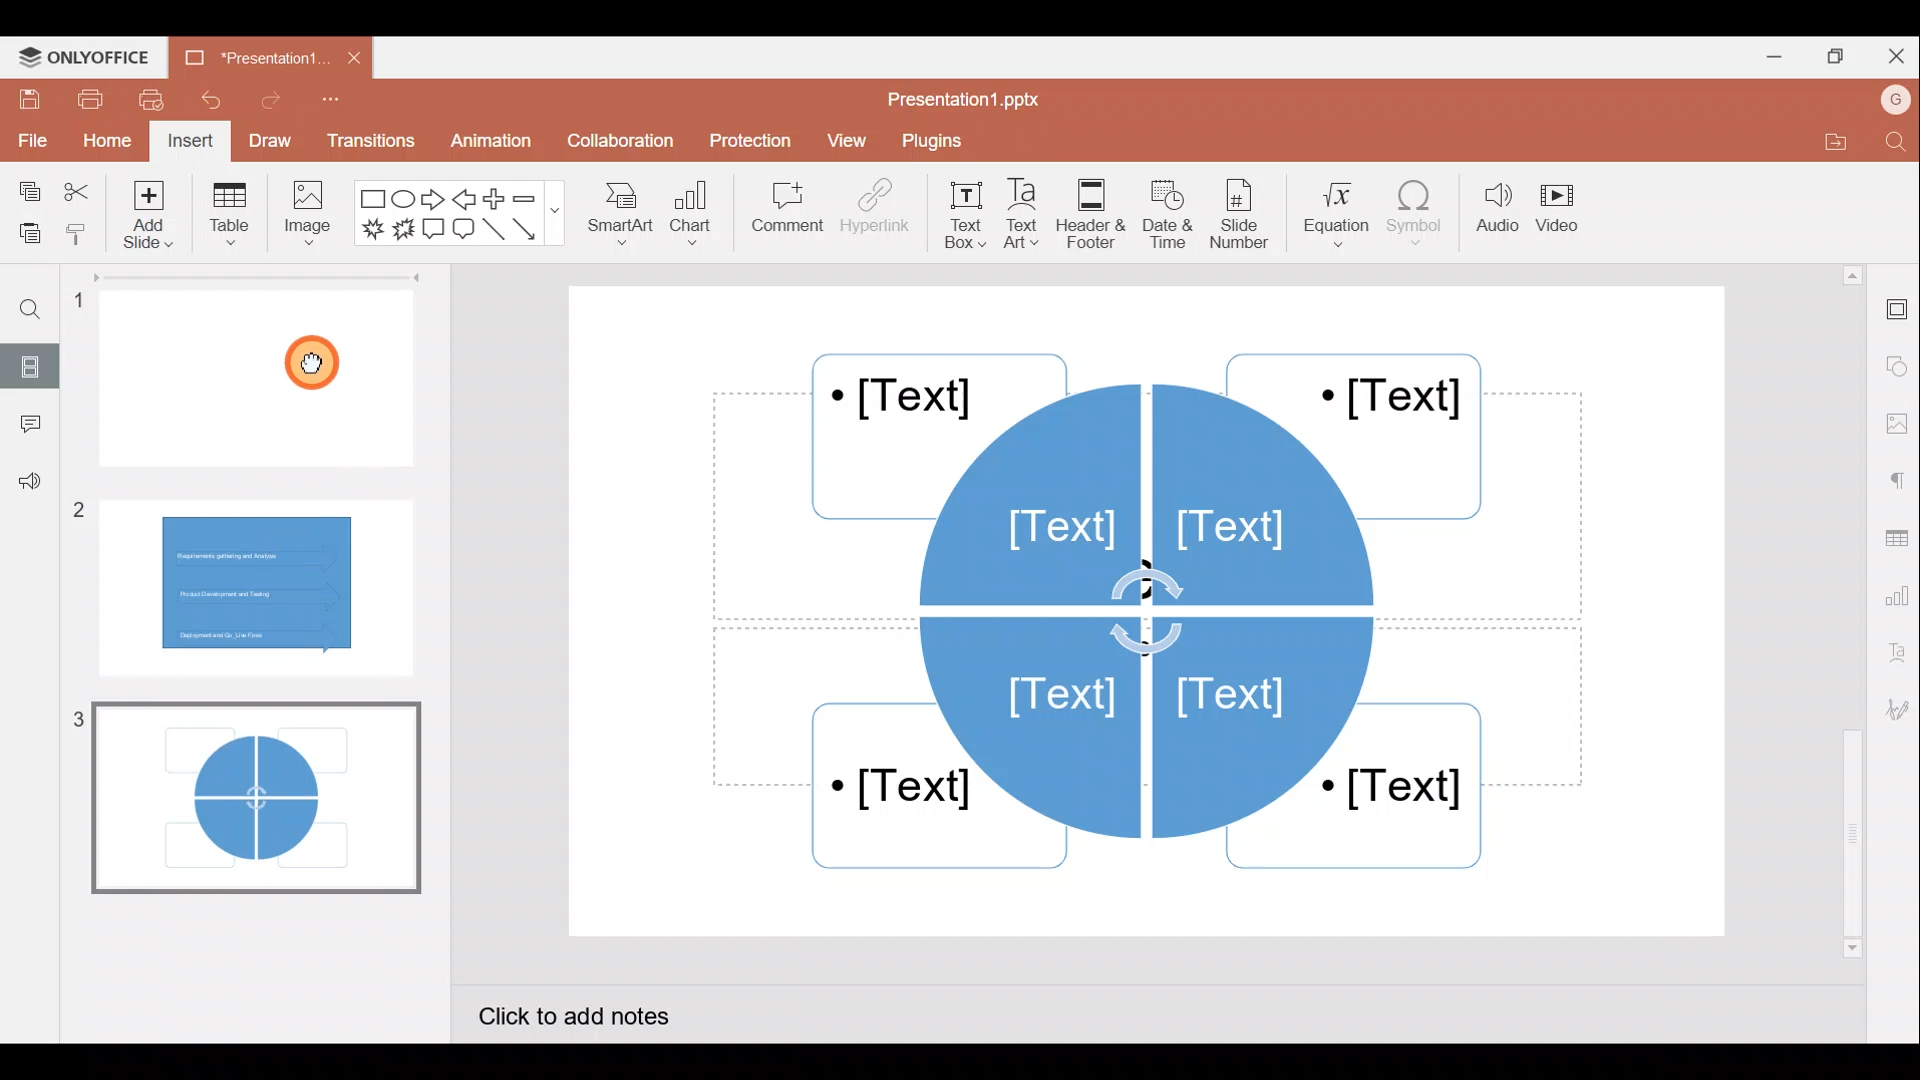  I want to click on Slide 1, so click(265, 376).